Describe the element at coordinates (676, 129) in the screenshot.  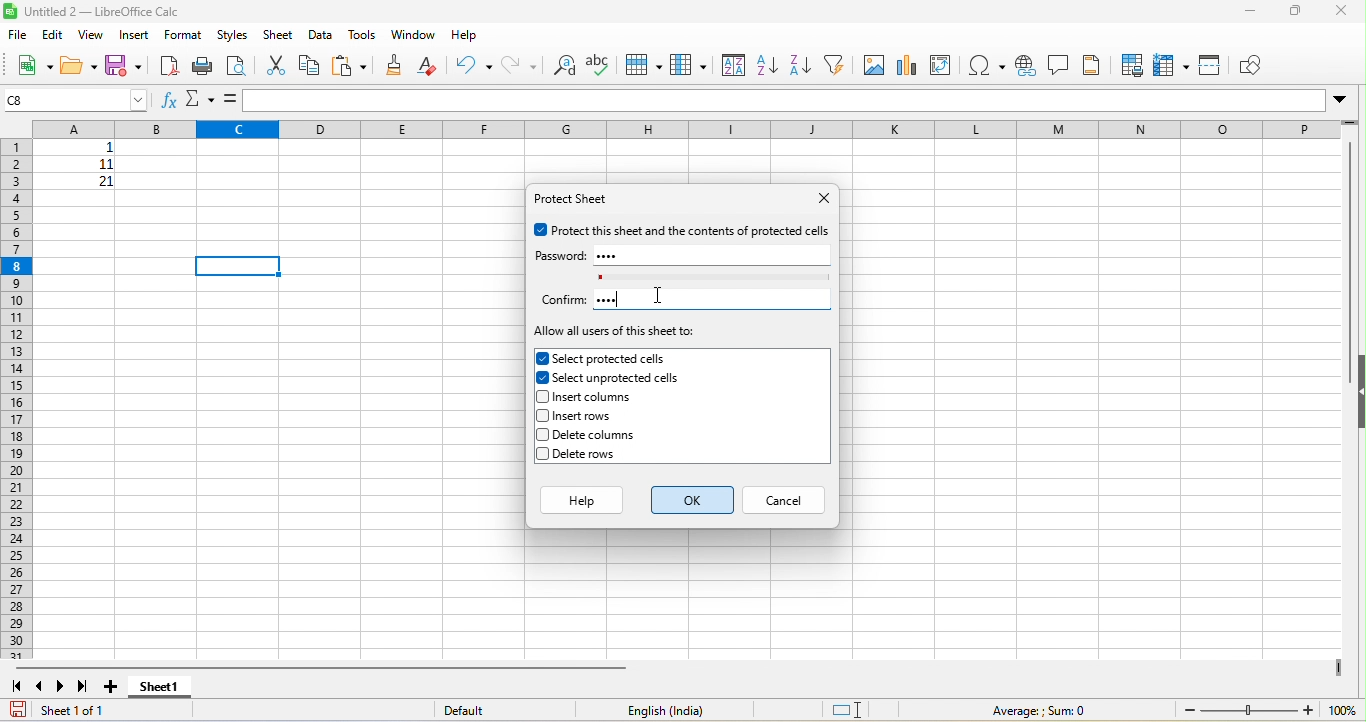
I see `column headings` at that location.